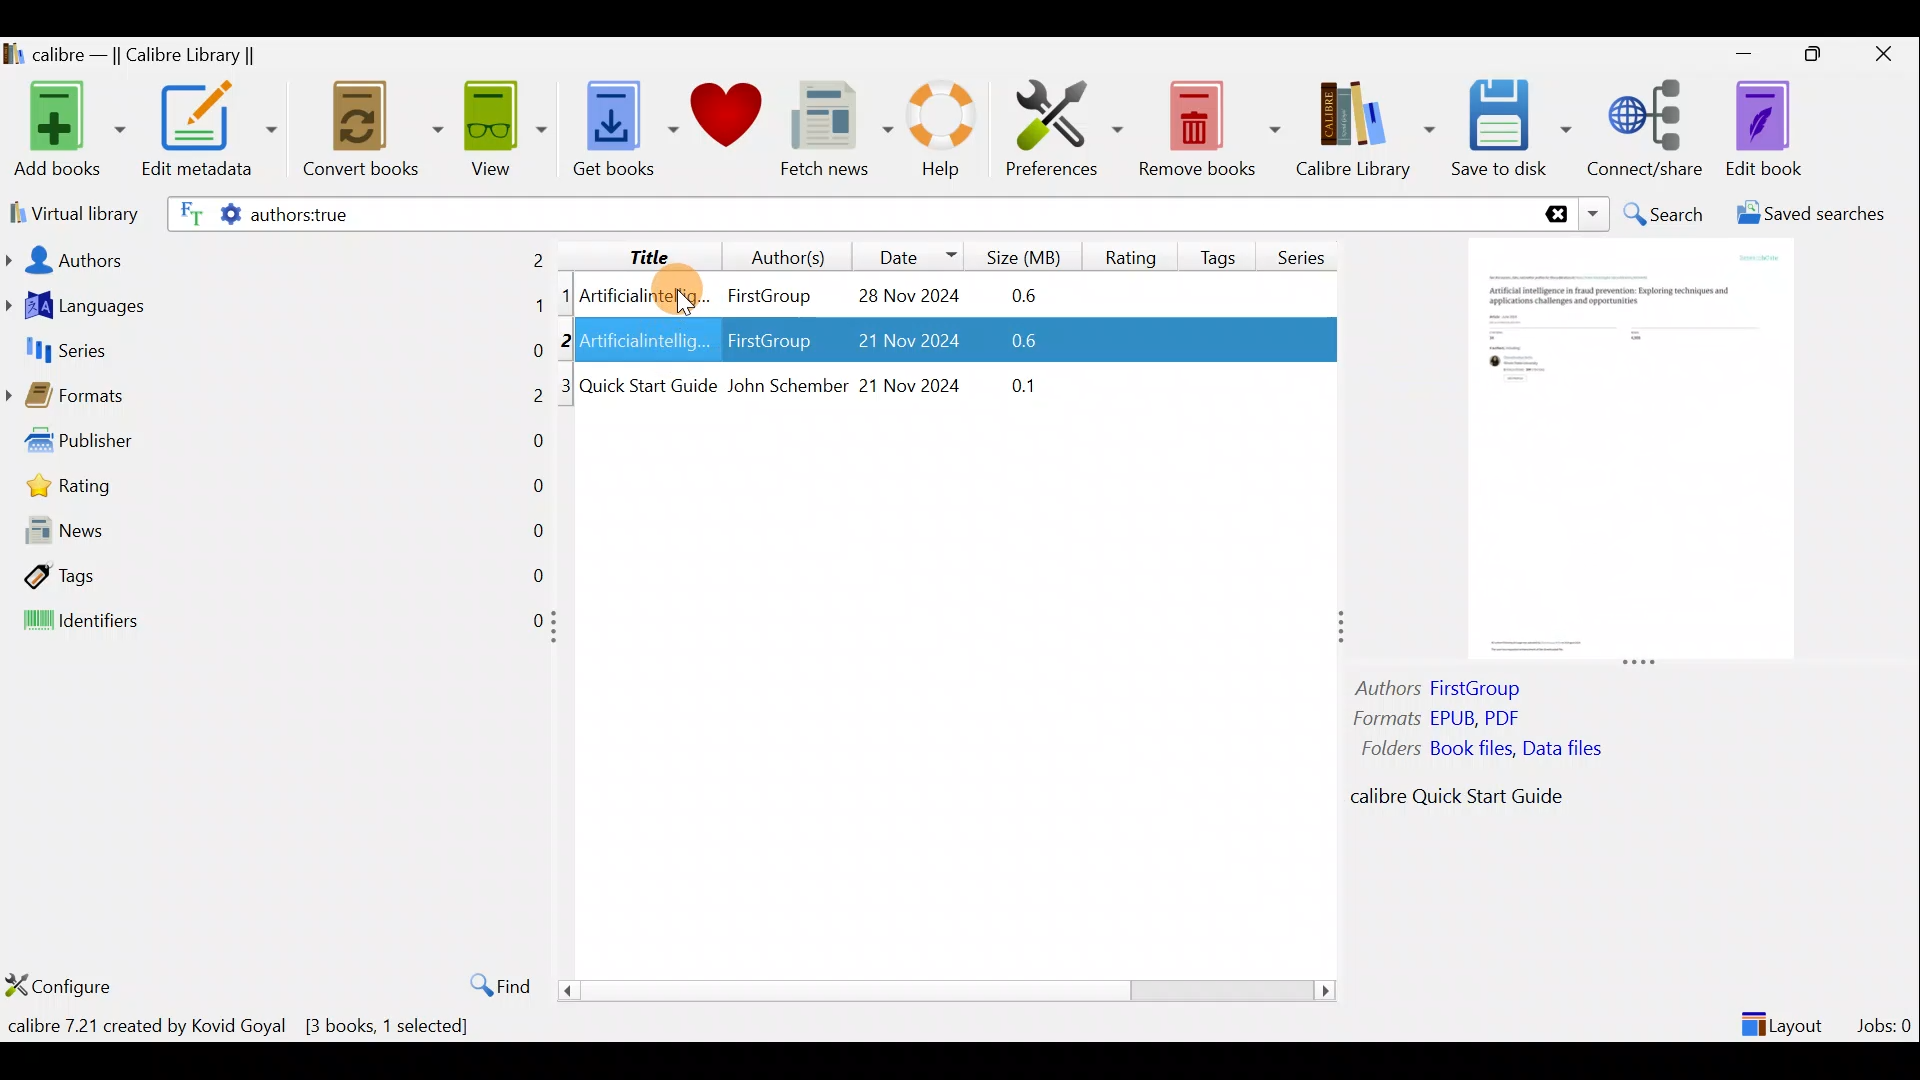 This screenshot has width=1920, height=1080. What do you see at coordinates (912, 383) in the screenshot?
I see `21 Nov 2024` at bounding box center [912, 383].